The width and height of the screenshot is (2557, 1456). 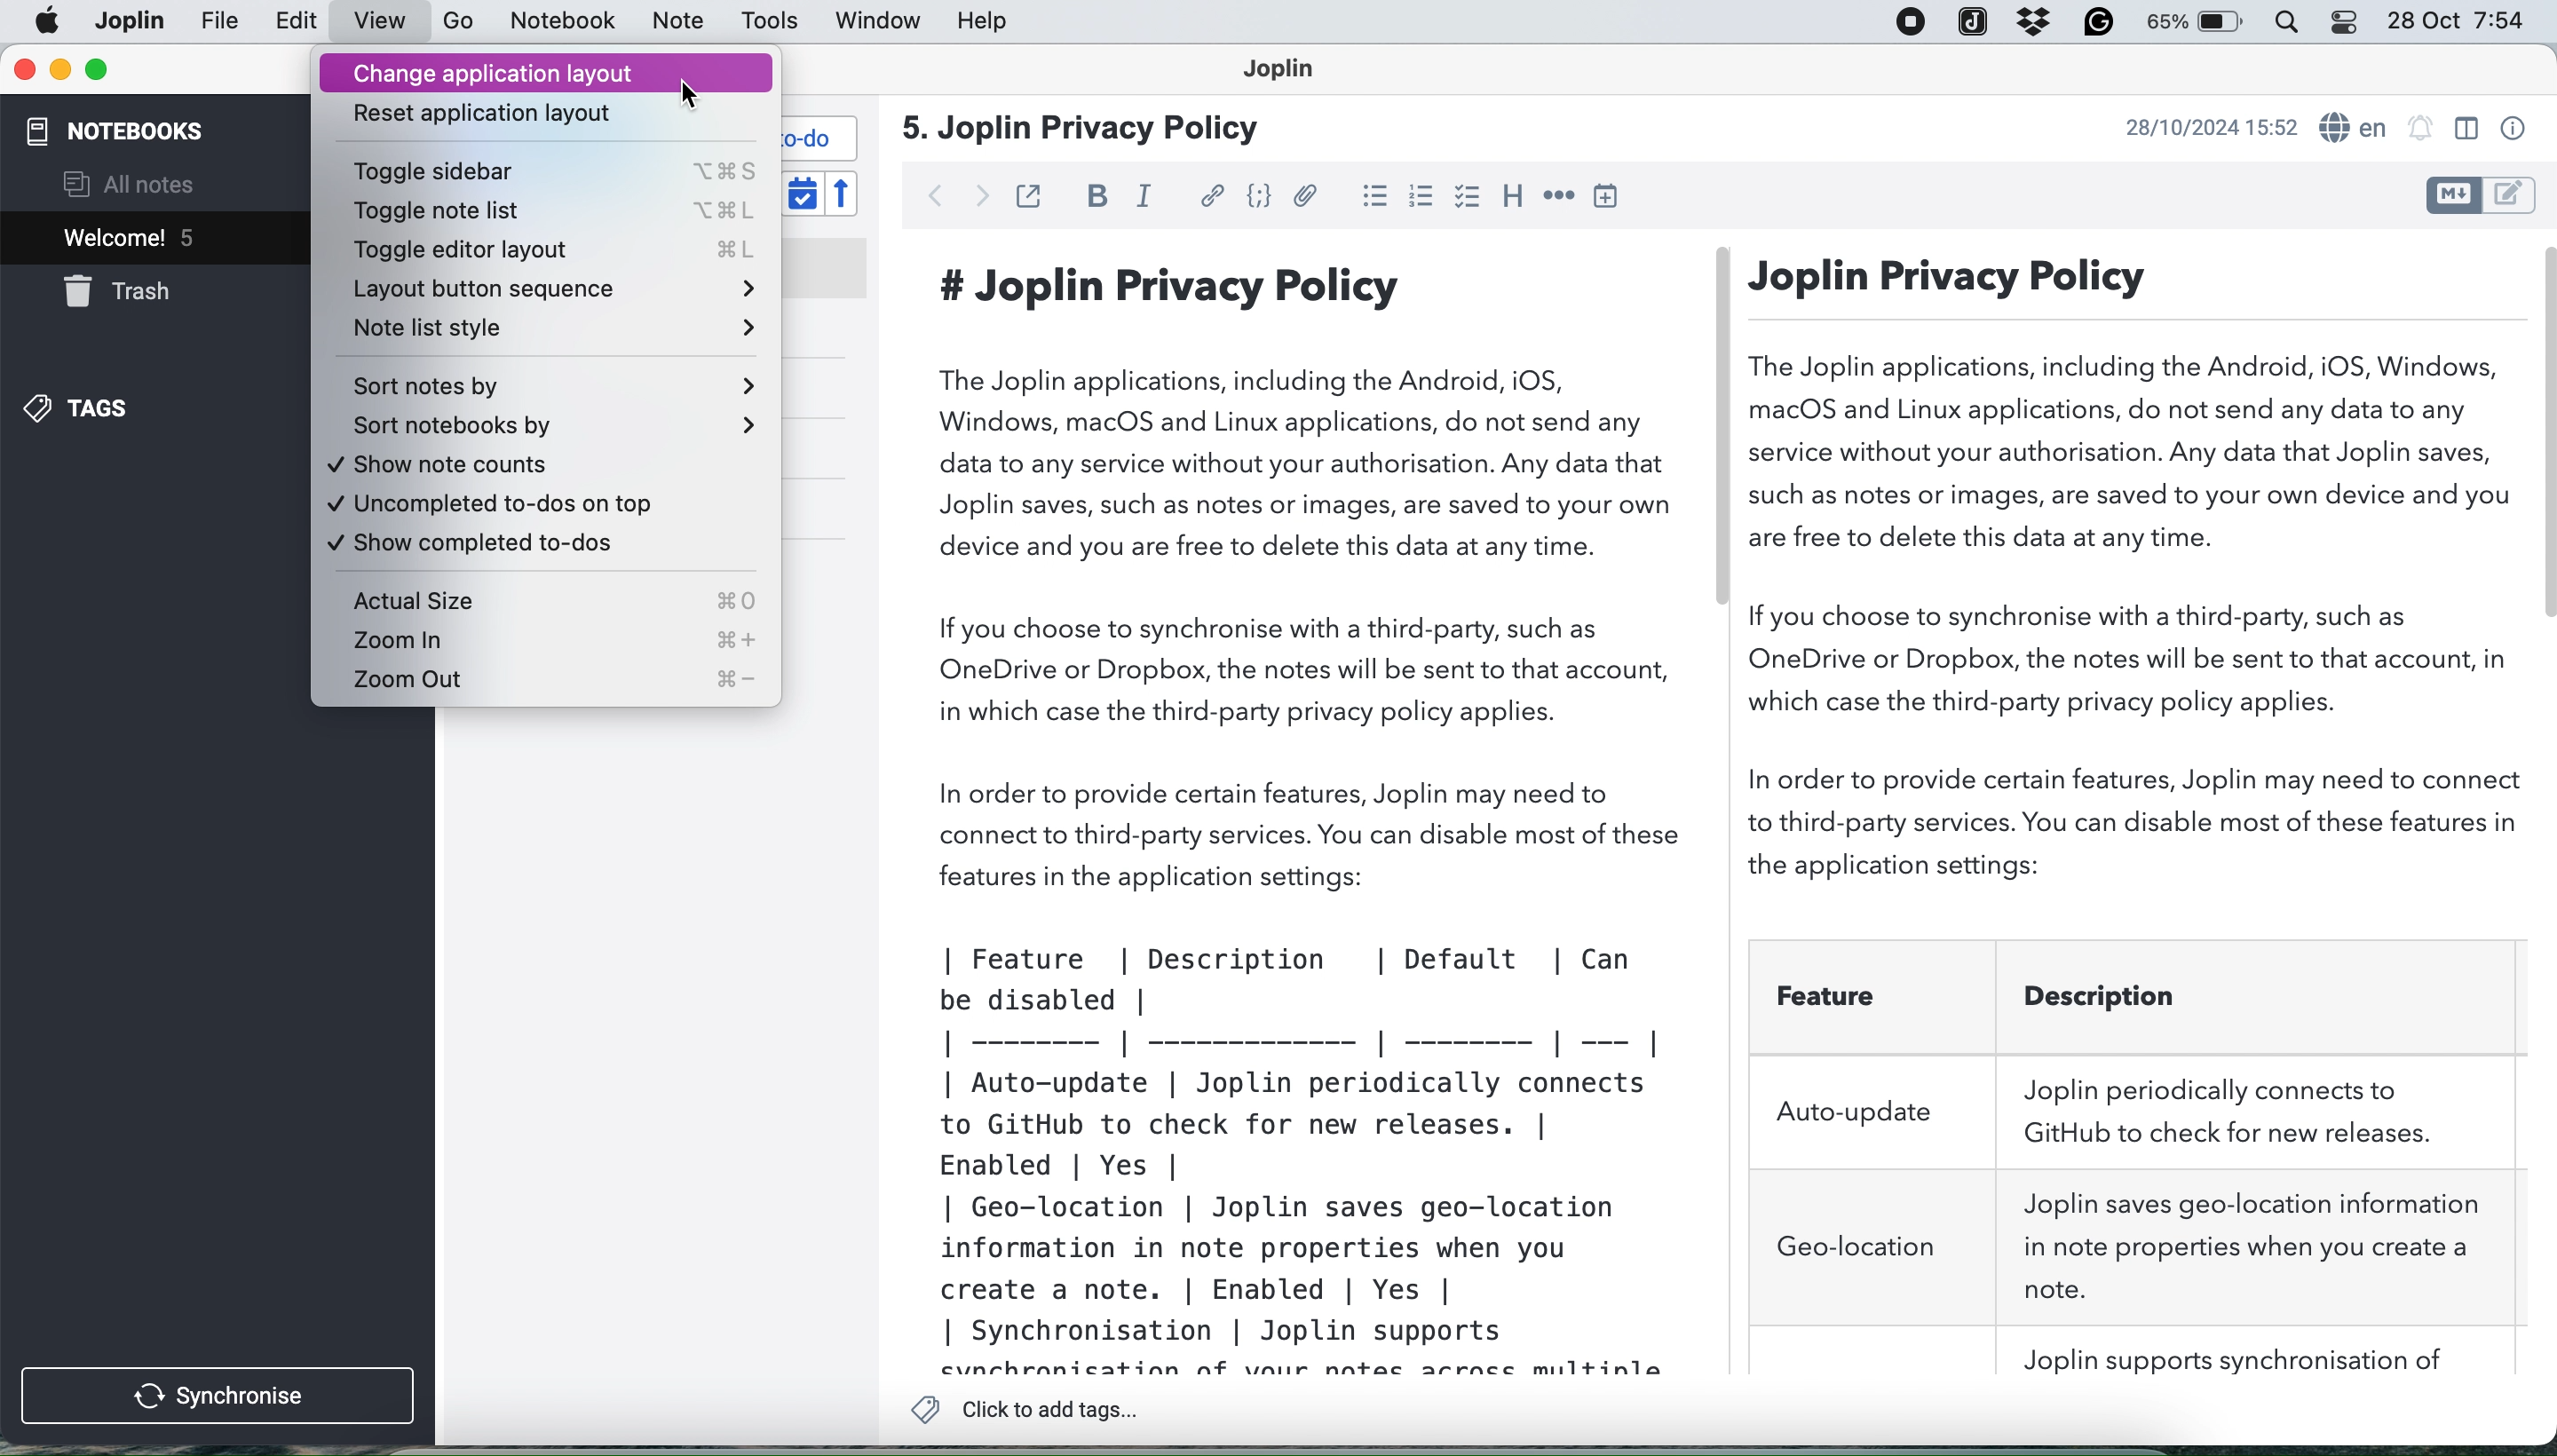 What do you see at coordinates (568, 22) in the screenshot?
I see `notebook` at bounding box center [568, 22].